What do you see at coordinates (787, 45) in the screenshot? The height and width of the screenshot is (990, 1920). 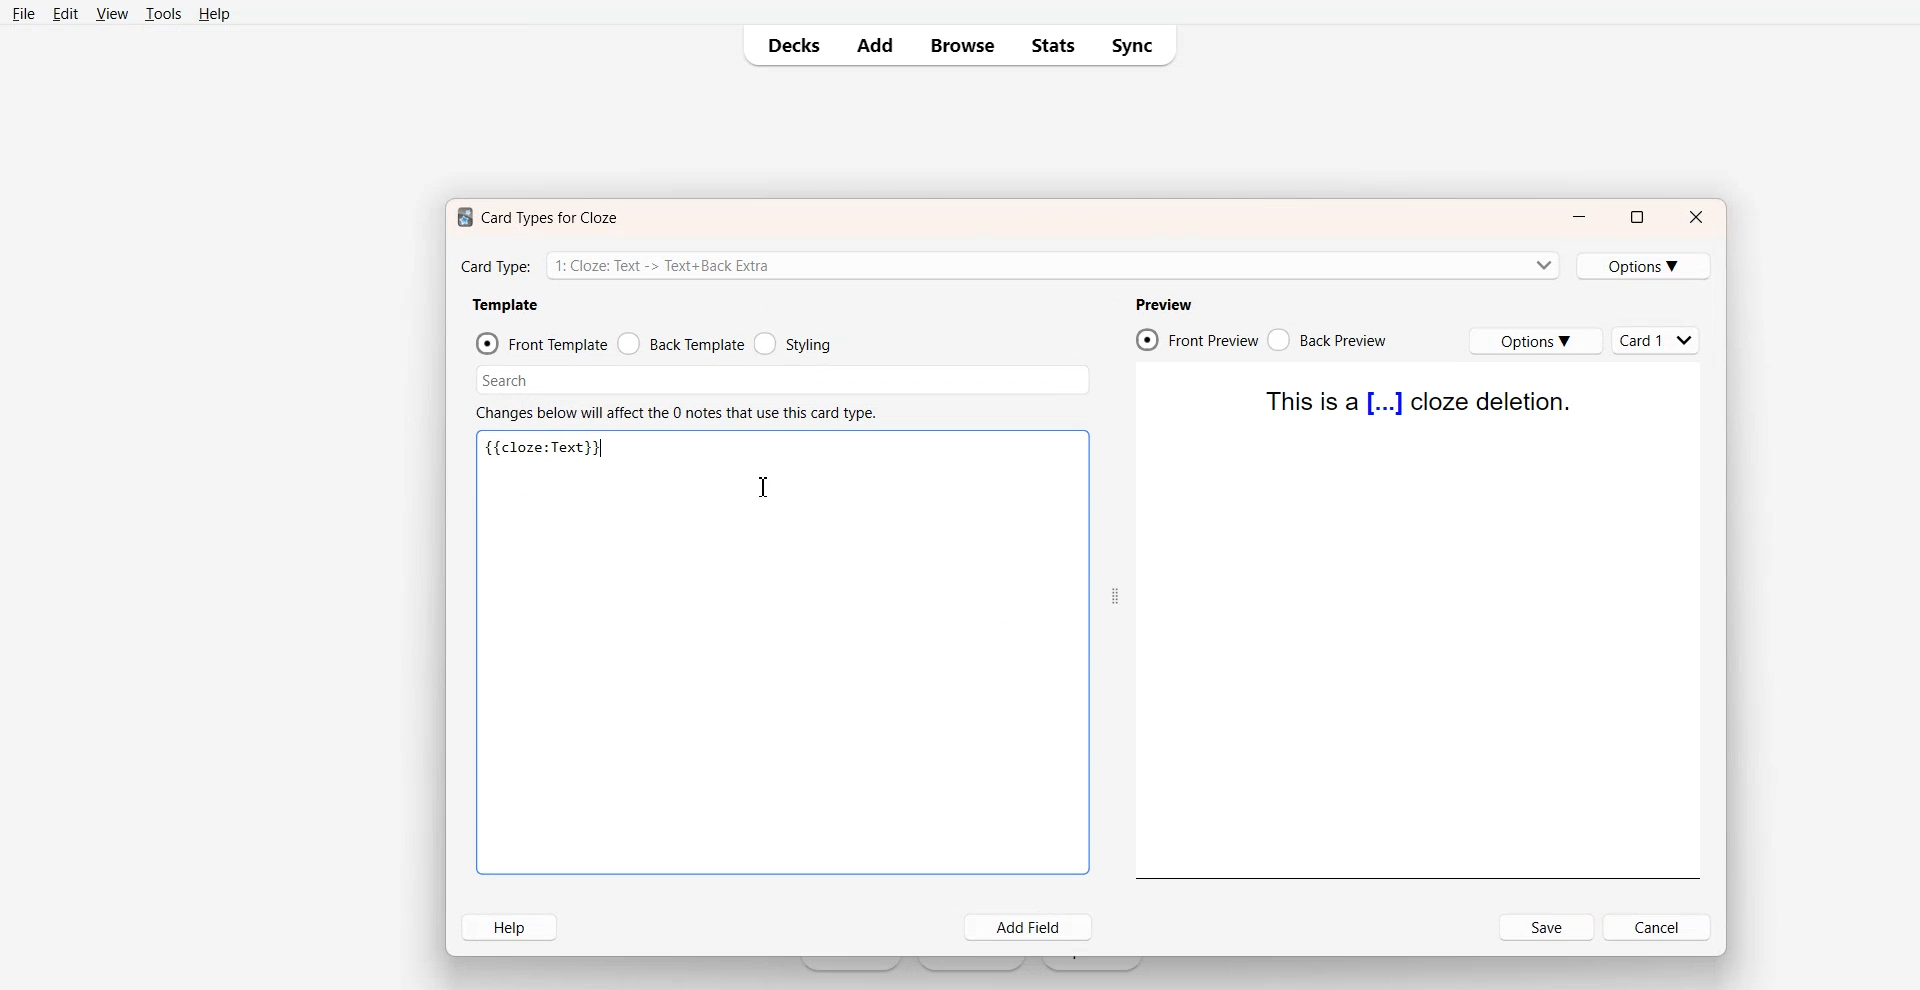 I see `Decks` at bounding box center [787, 45].